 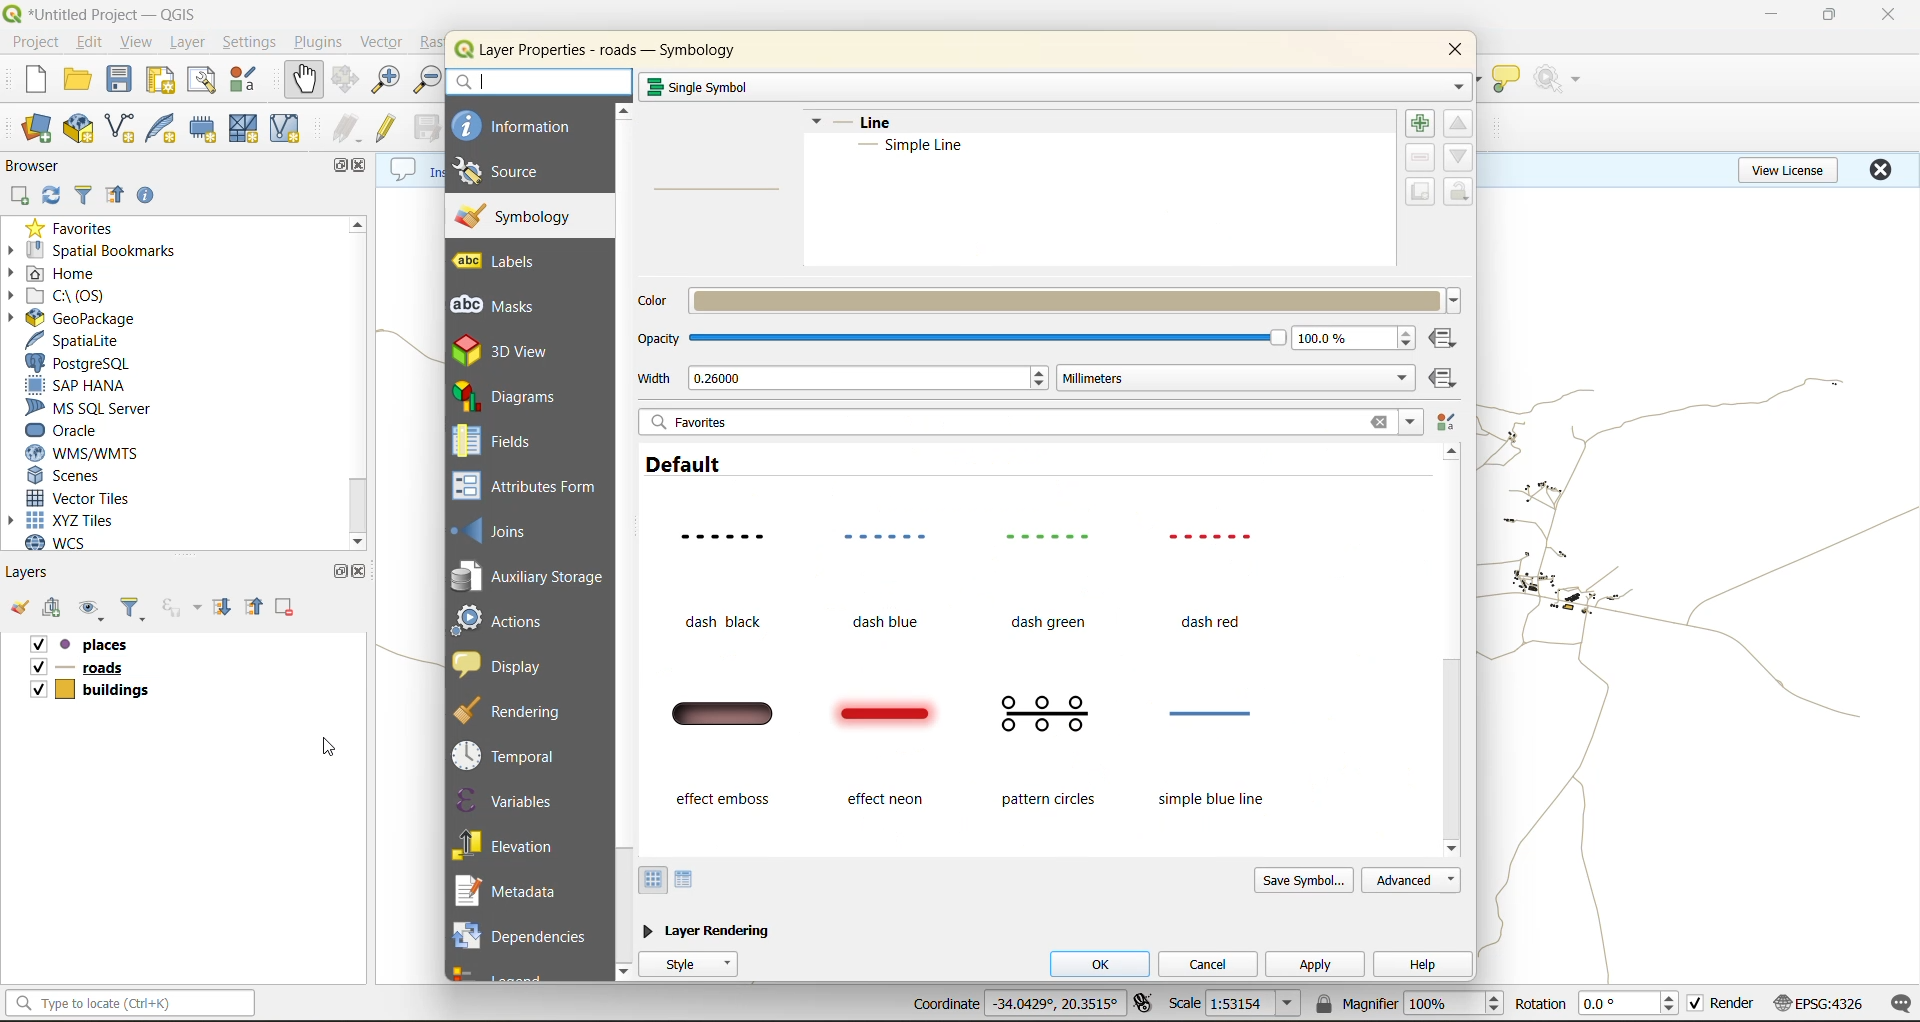 What do you see at coordinates (506, 438) in the screenshot?
I see `fields` at bounding box center [506, 438].